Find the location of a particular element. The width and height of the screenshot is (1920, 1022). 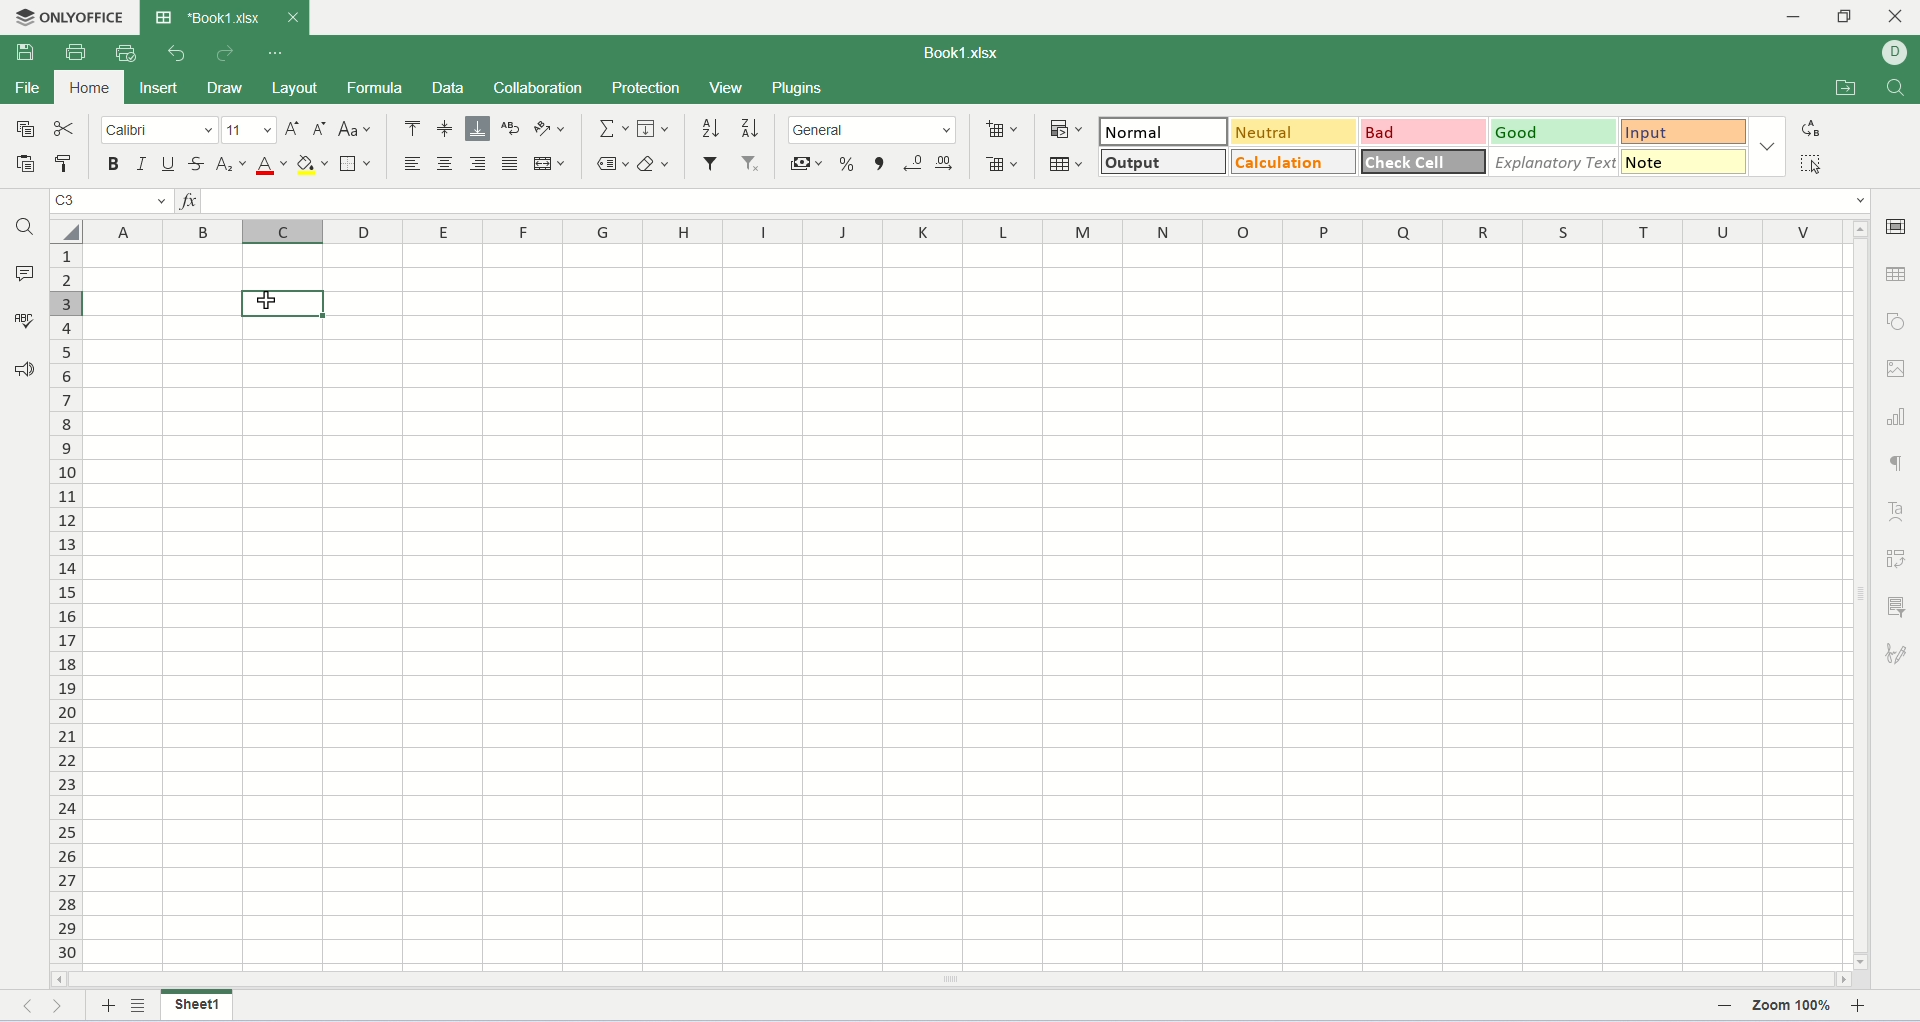

zoom in is located at coordinates (1884, 1005).